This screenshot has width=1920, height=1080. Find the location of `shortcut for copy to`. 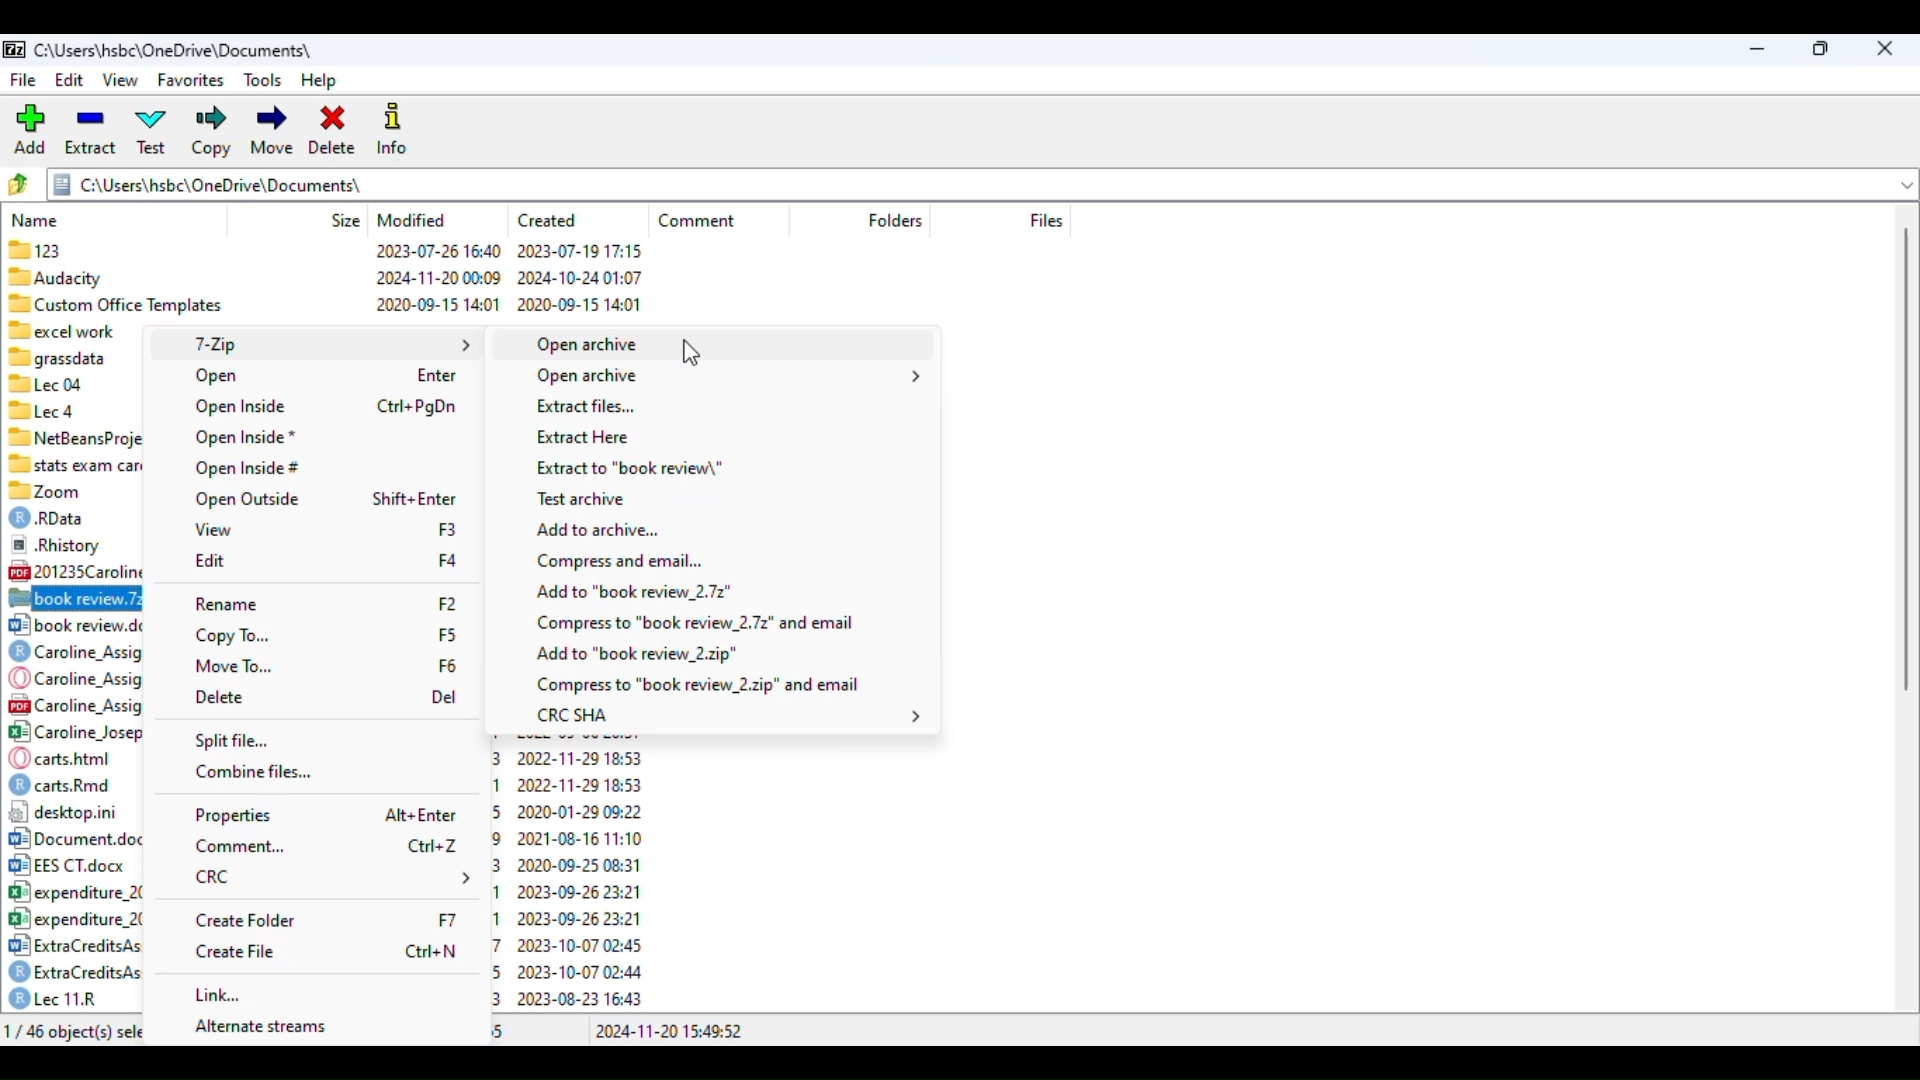

shortcut for copy to is located at coordinates (448, 636).